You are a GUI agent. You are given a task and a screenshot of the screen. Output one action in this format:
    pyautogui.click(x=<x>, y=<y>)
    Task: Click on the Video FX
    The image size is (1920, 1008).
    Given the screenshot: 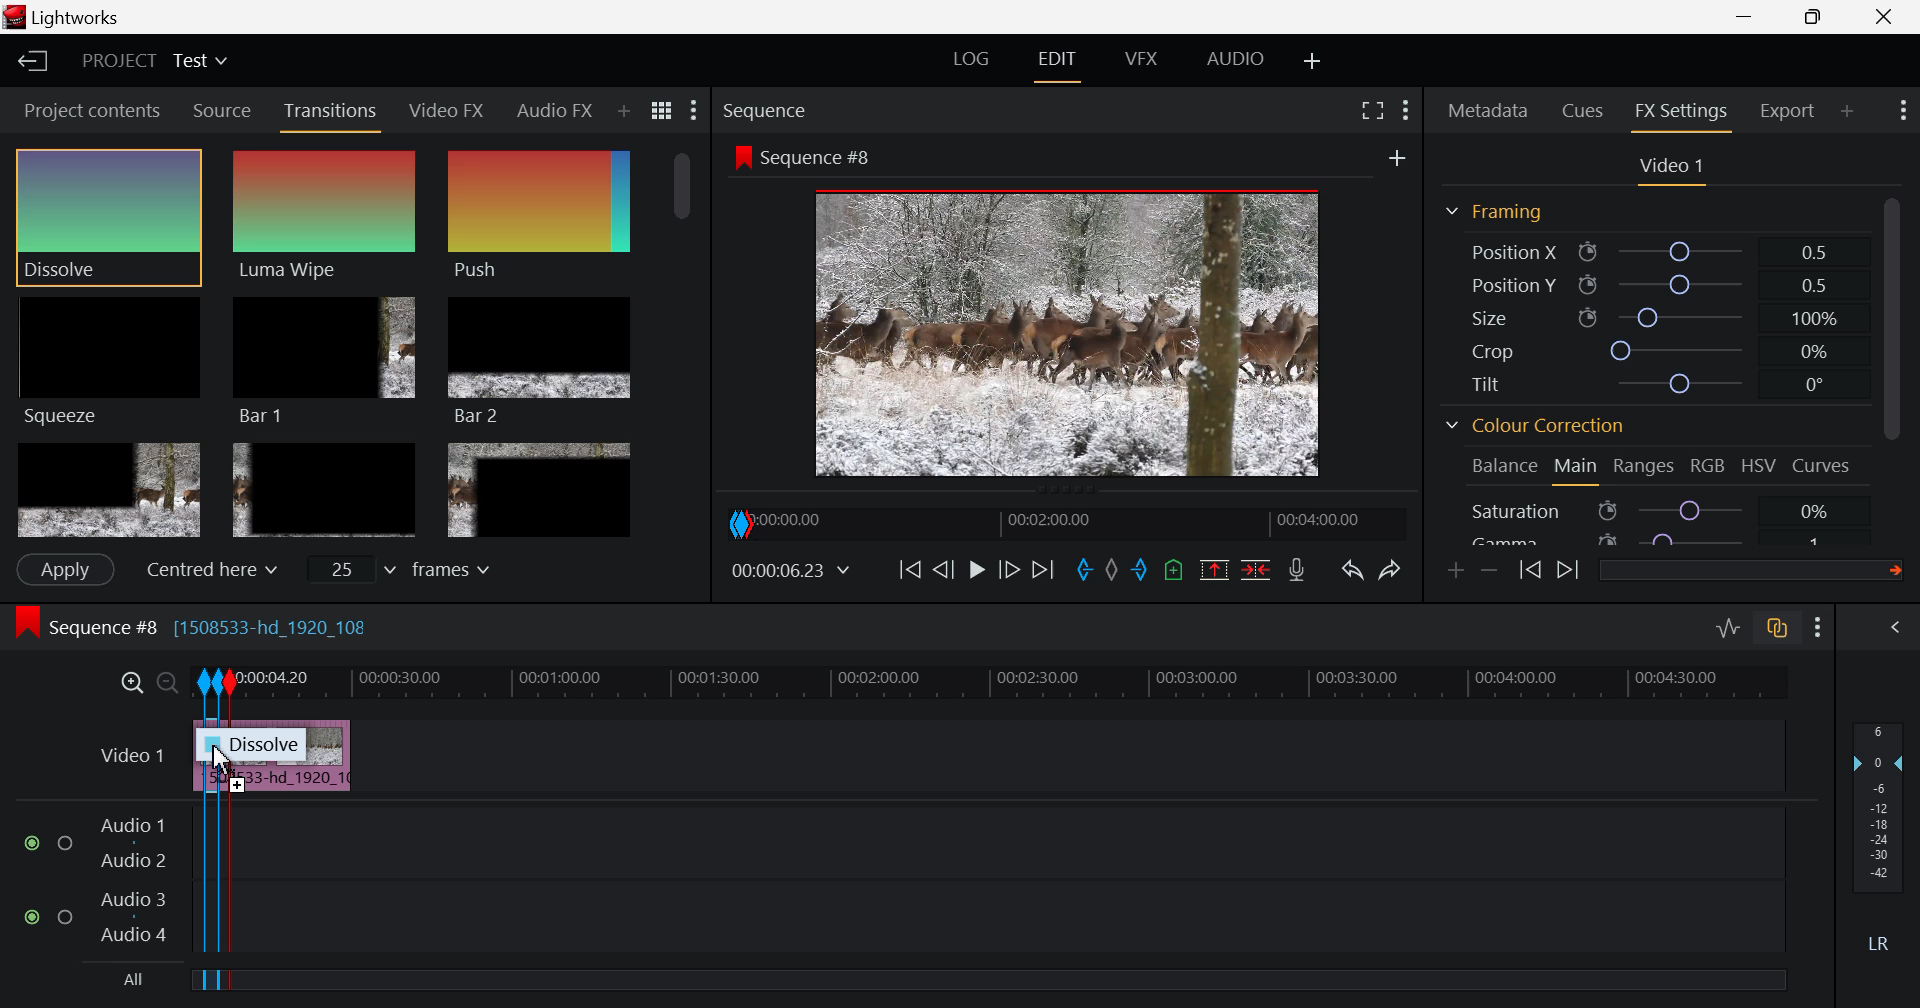 What is the action you would take?
    pyautogui.click(x=448, y=109)
    